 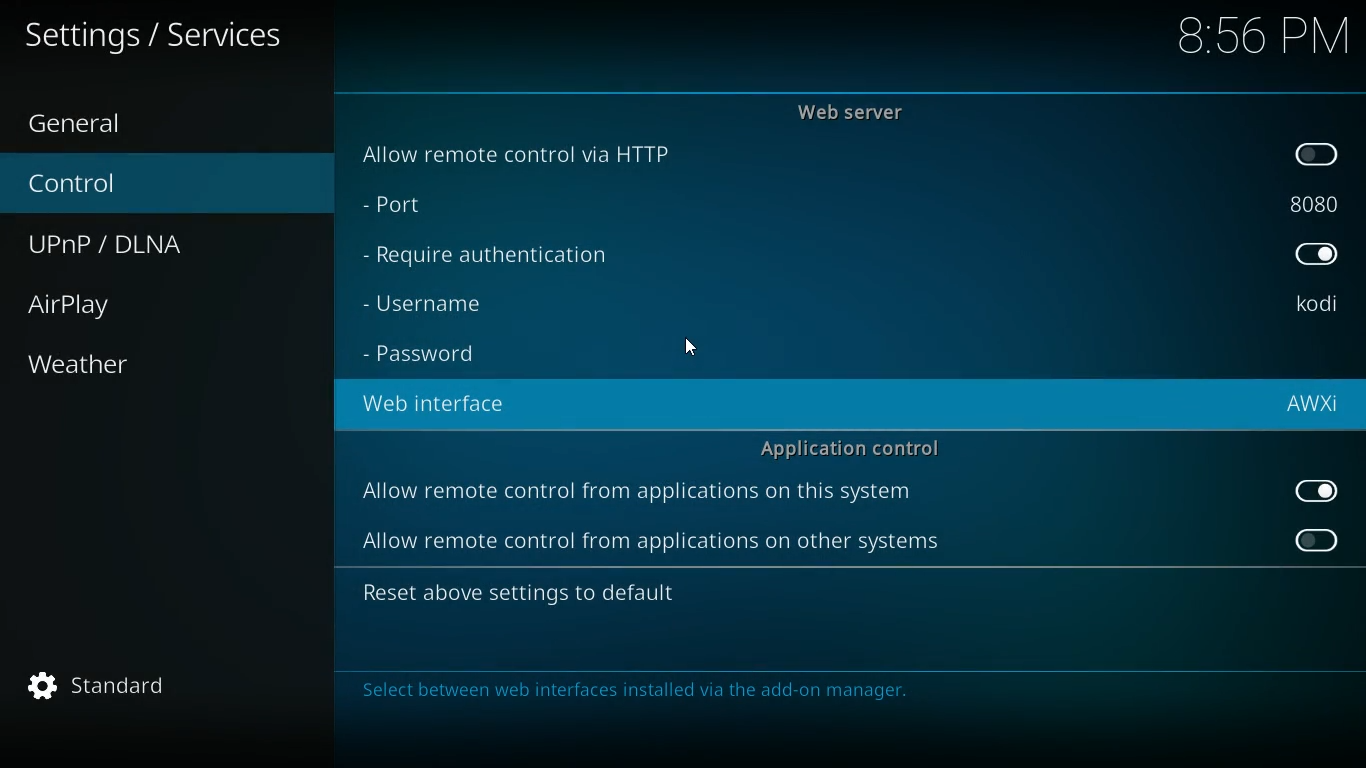 What do you see at coordinates (502, 256) in the screenshot?
I see `require authentication` at bounding box center [502, 256].